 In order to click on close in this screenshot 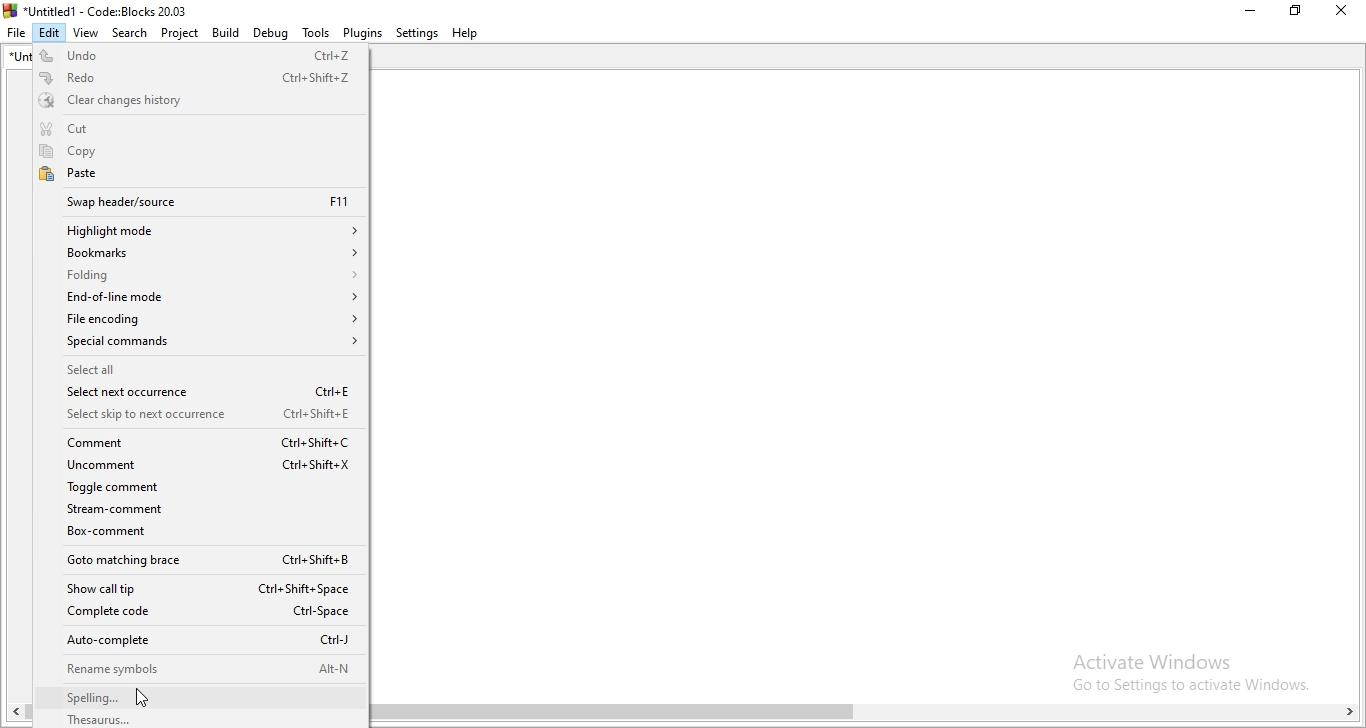, I will do `click(1338, 12)`.